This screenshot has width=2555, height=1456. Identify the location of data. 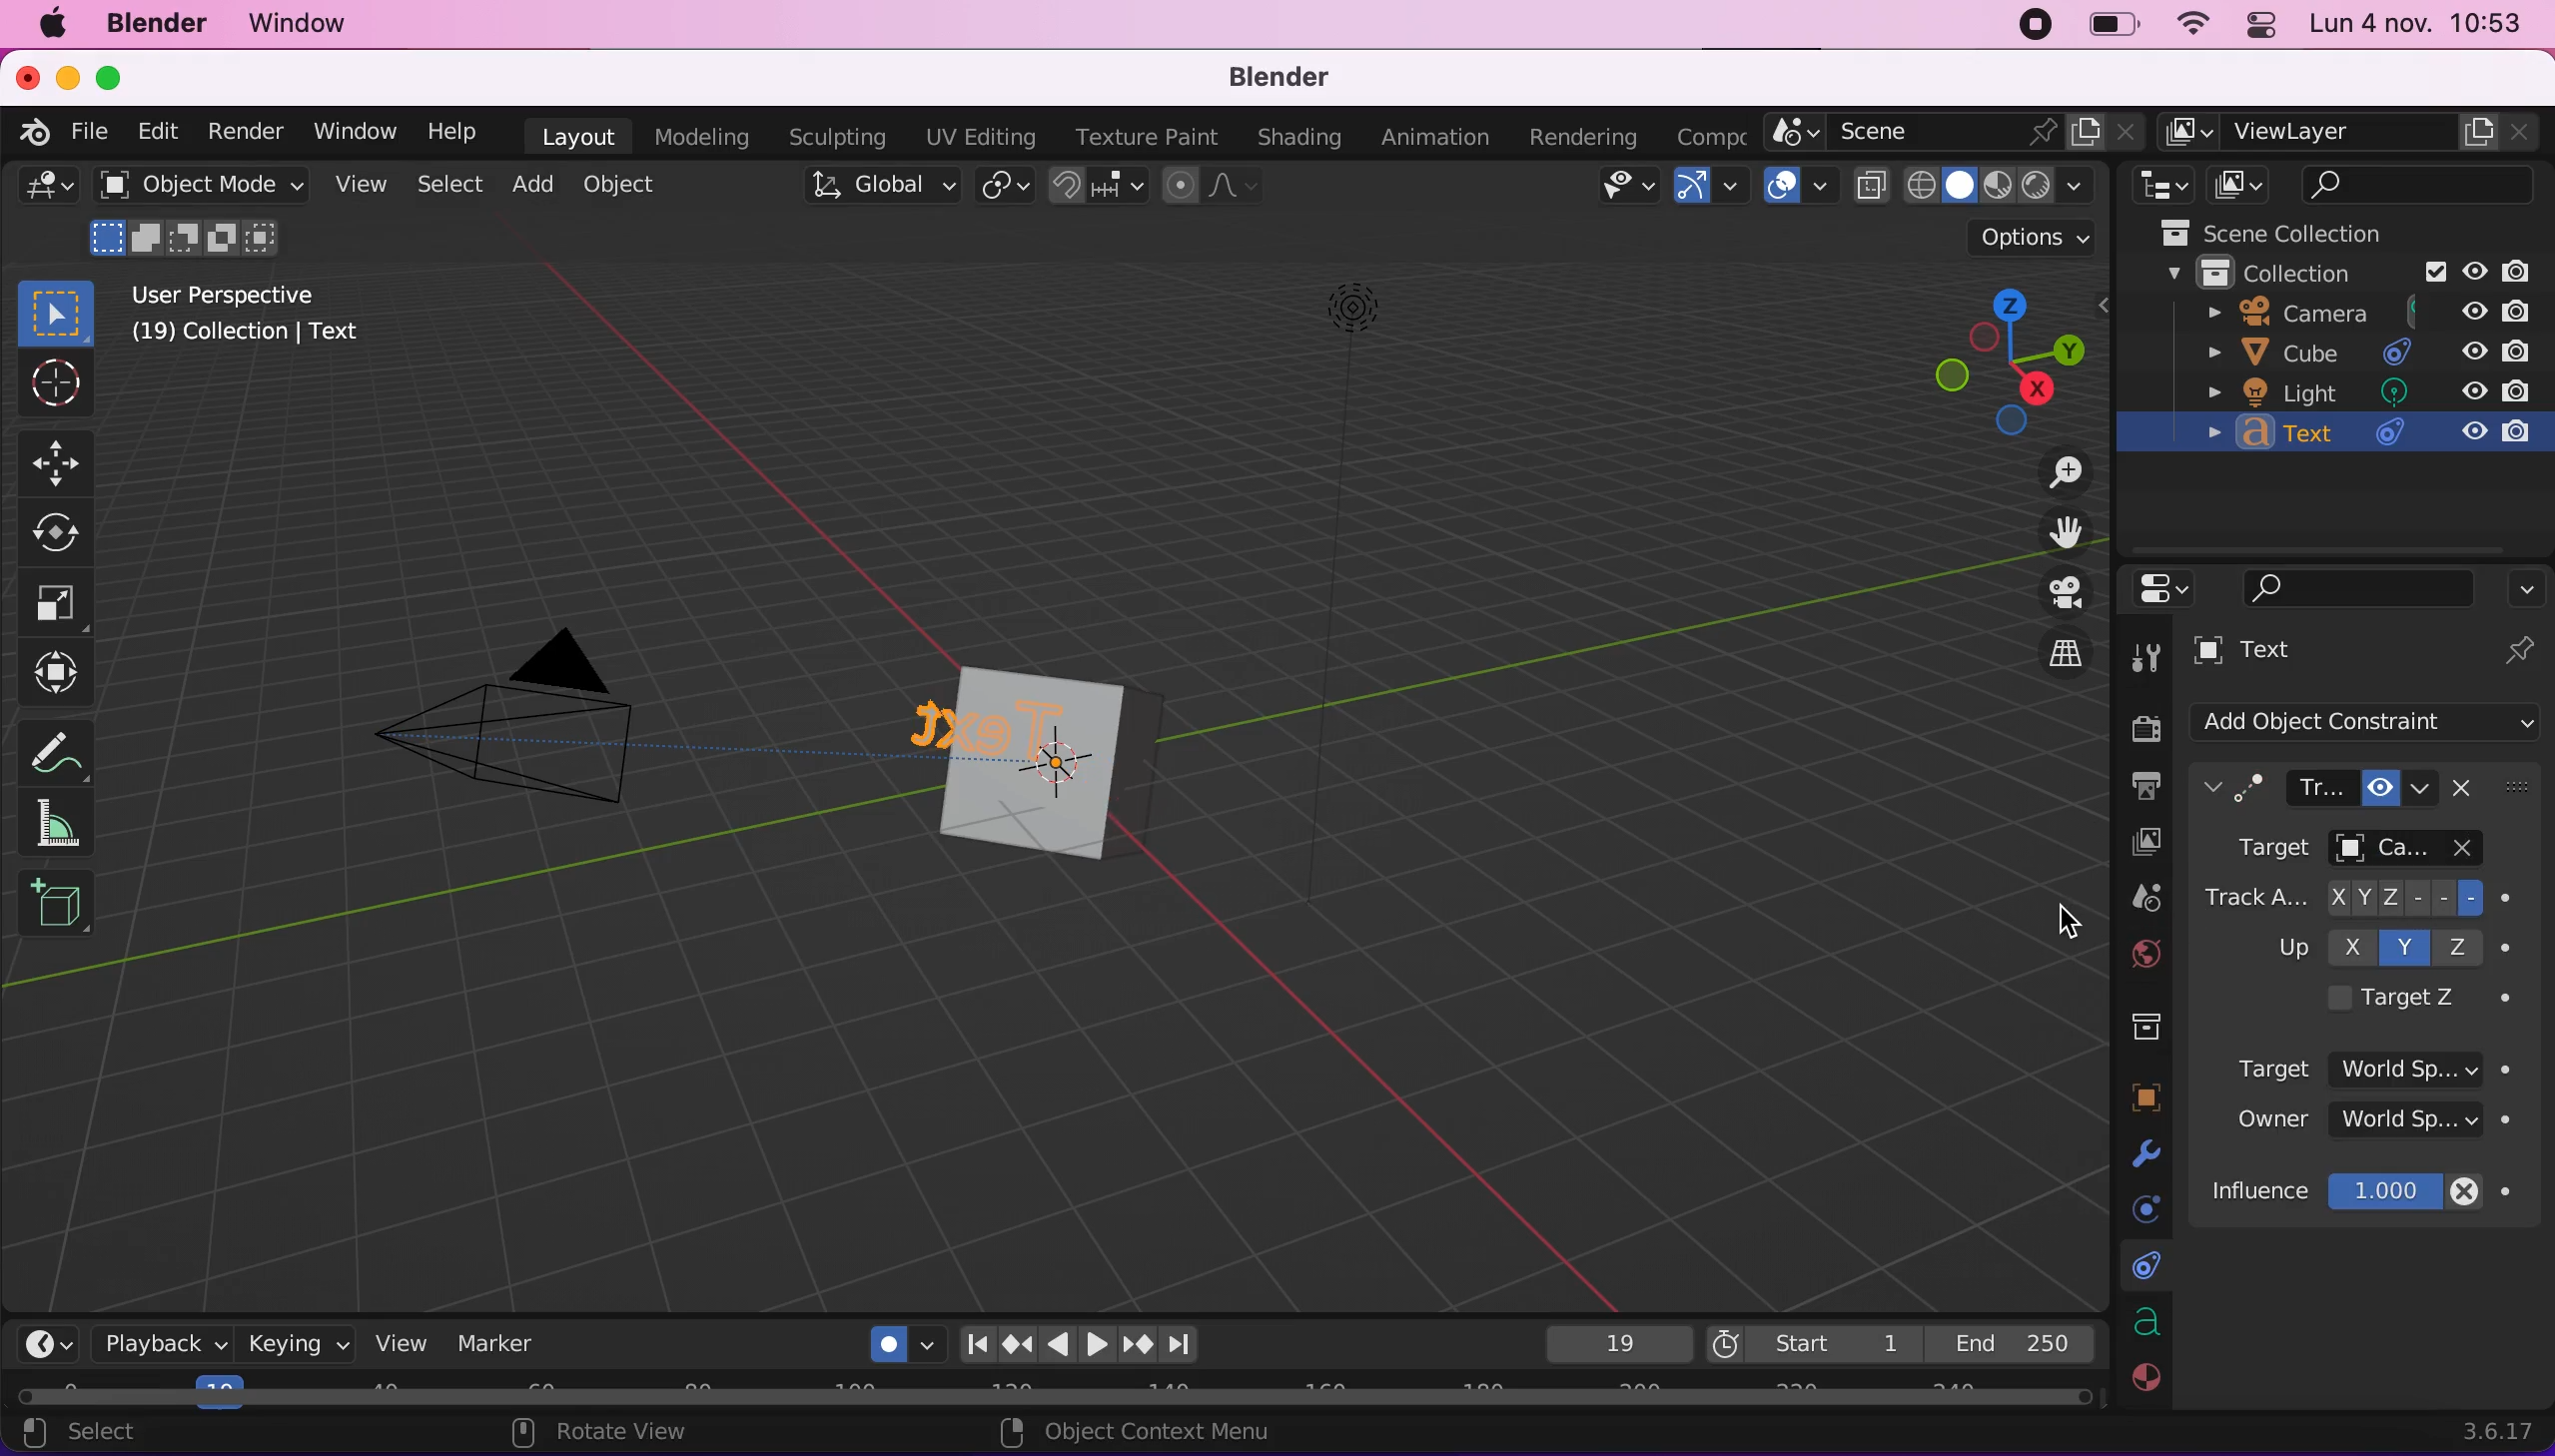
(2144, 1325).